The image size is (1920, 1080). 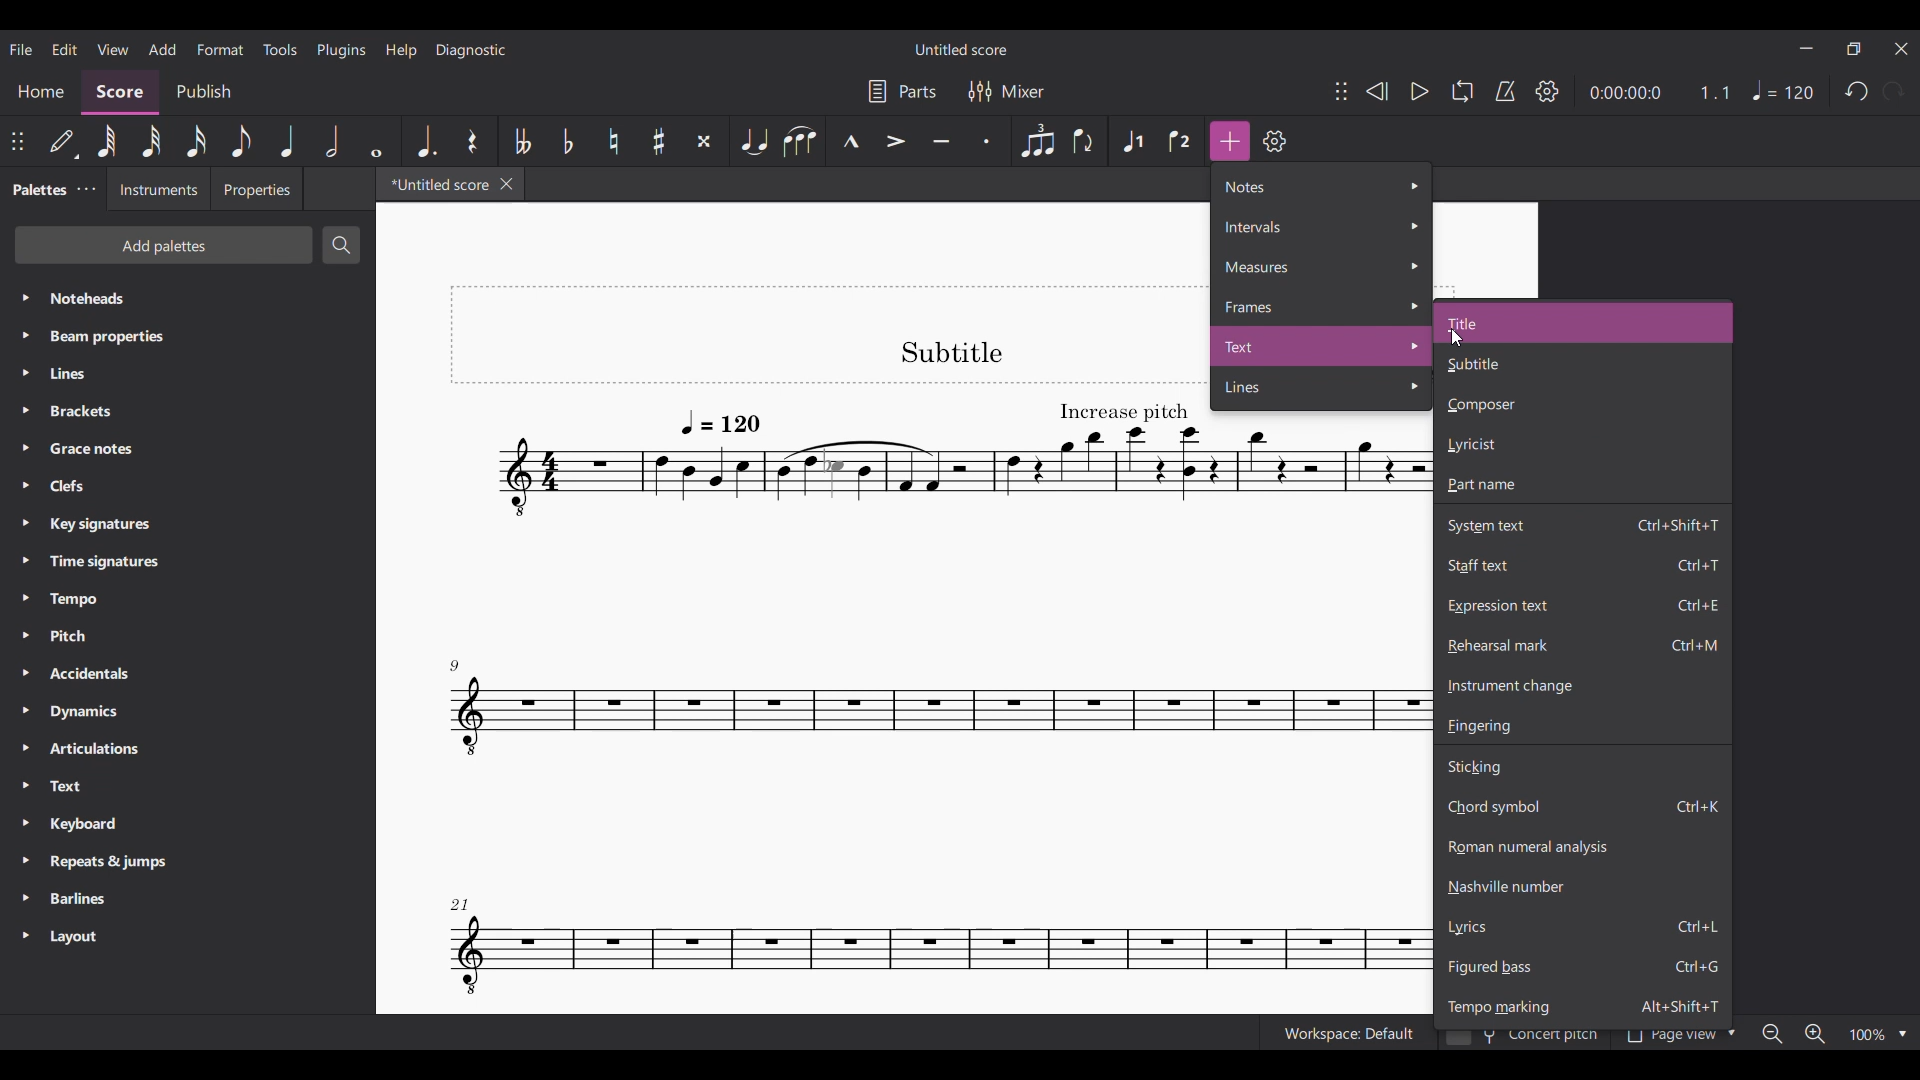 What do you see at coordinates (1582, 686) in the screenshot?
I see `Instrument change` at bounding box center [1582, 686].